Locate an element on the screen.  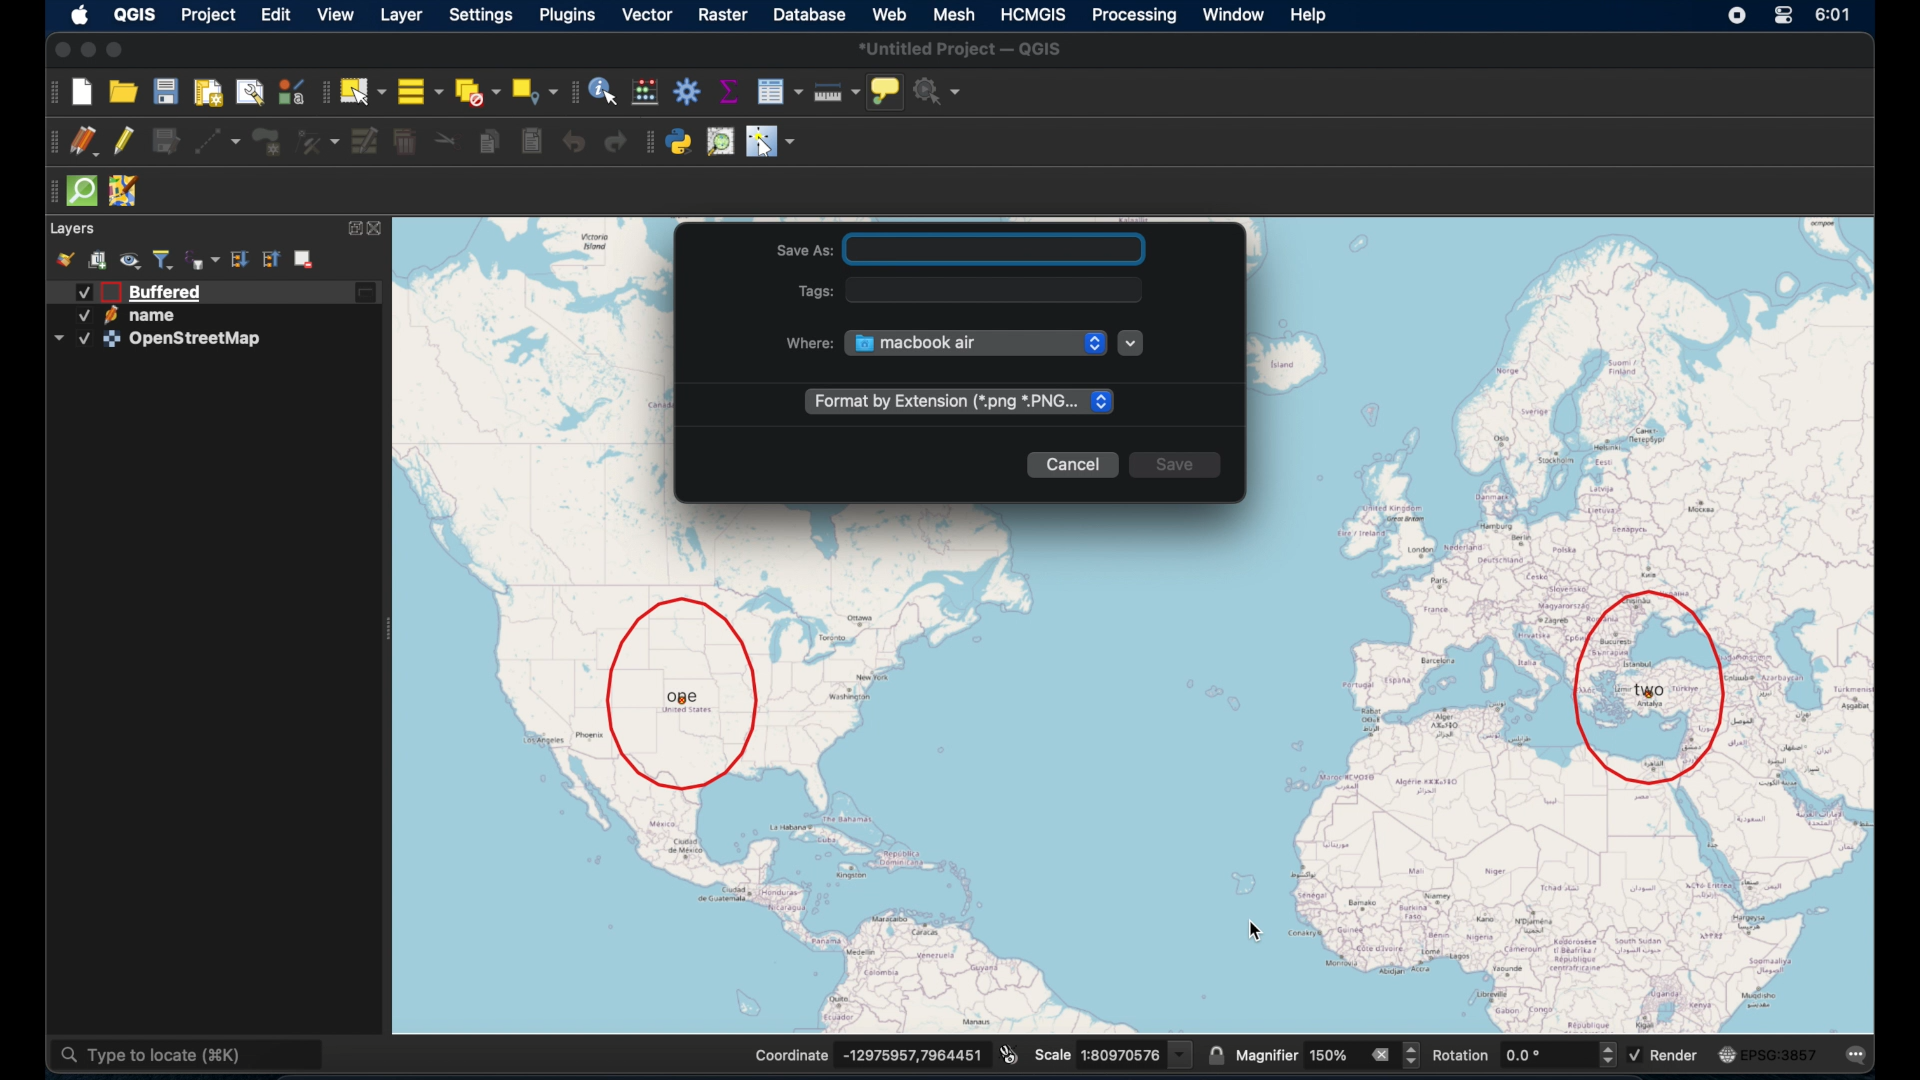
toggle editing is located at coordinates (122, 140).